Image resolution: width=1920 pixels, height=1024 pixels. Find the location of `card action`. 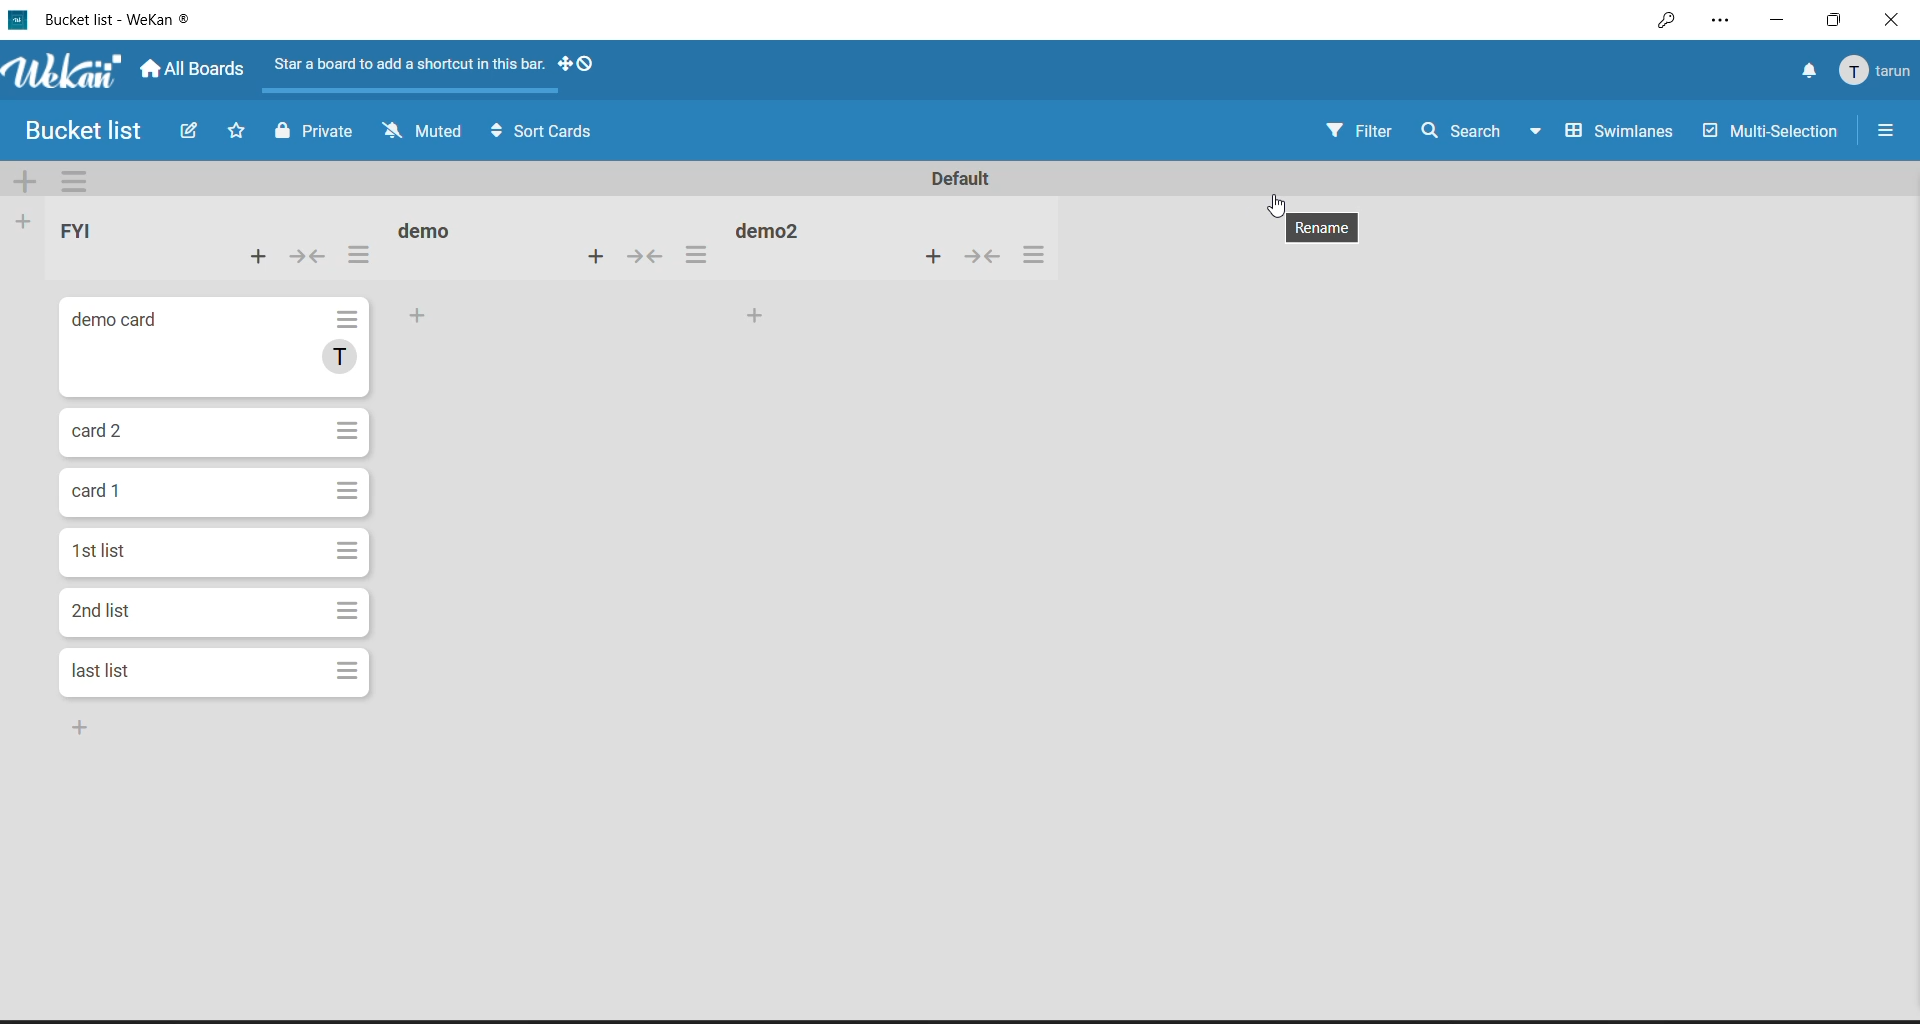

card action is located at coordinates (342, 672).